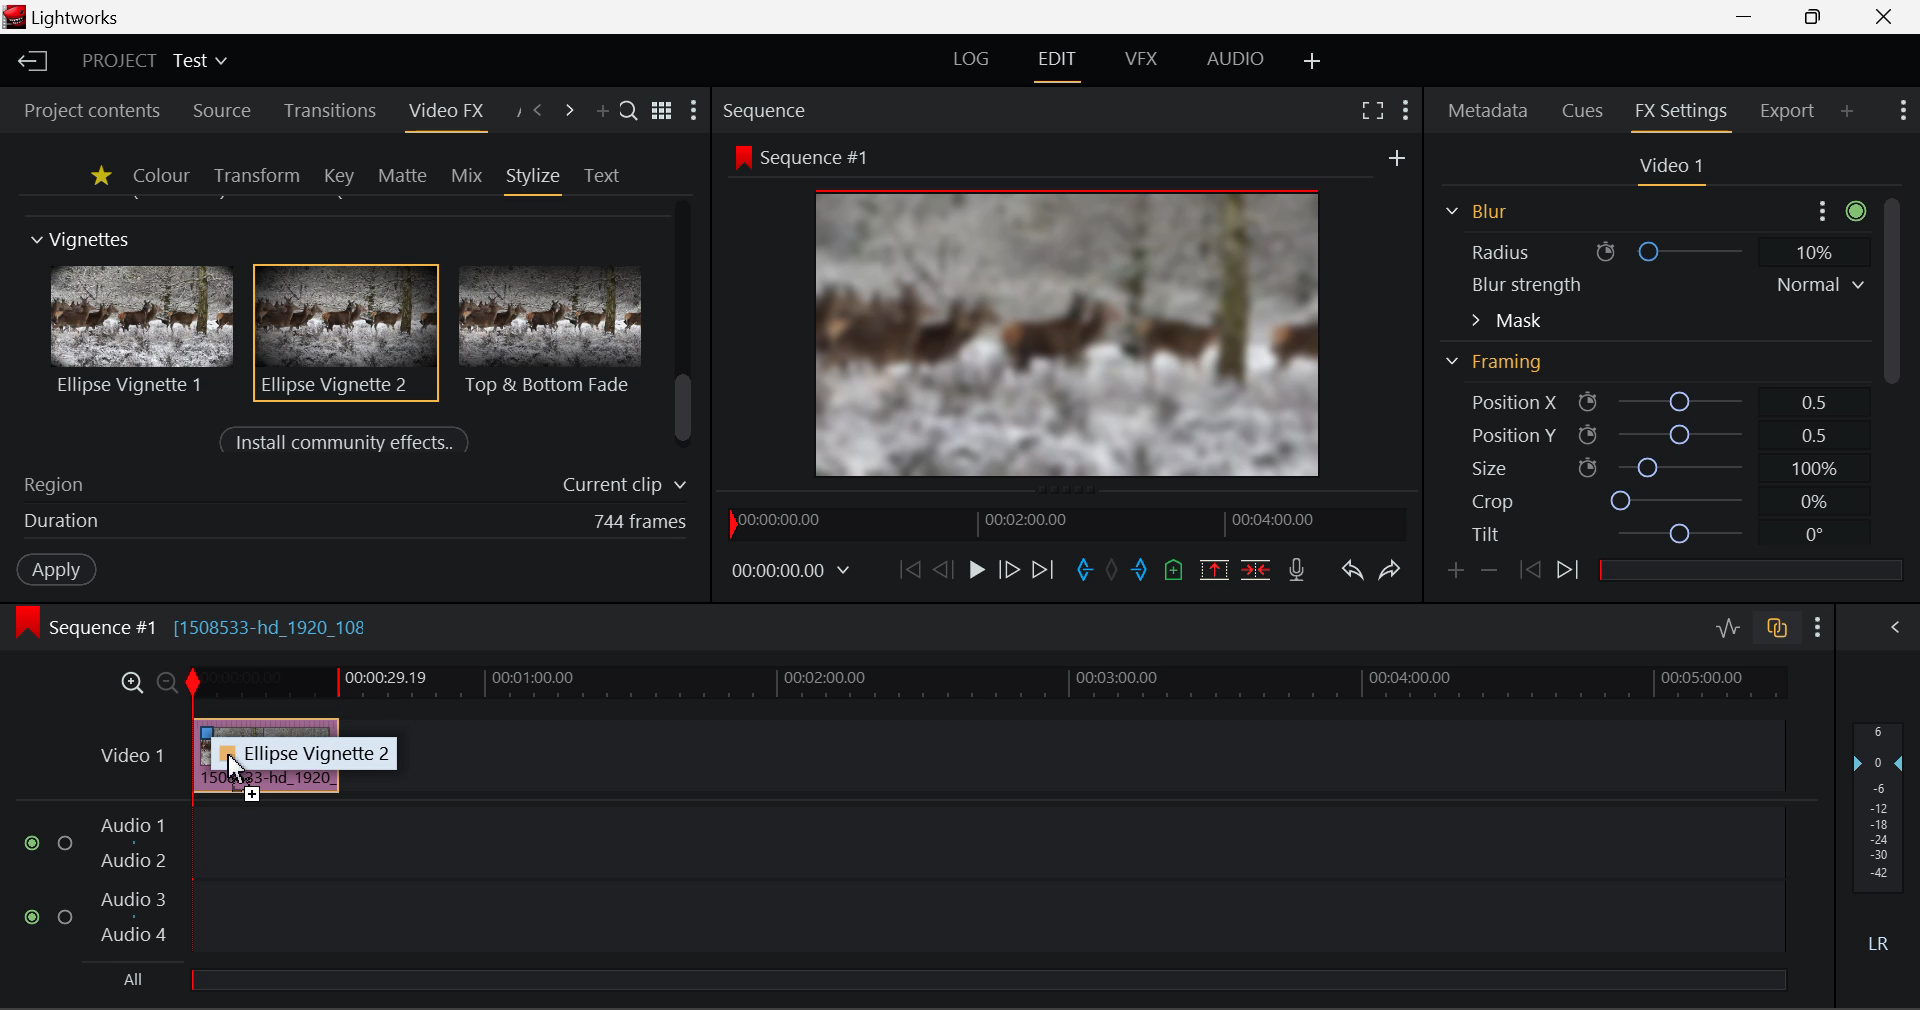 The width and height of the screenshot is (1920, 1010). Describe the element at coordinates (1061, 62) in the screenshot. I see `Edit Layout Open` at that location.